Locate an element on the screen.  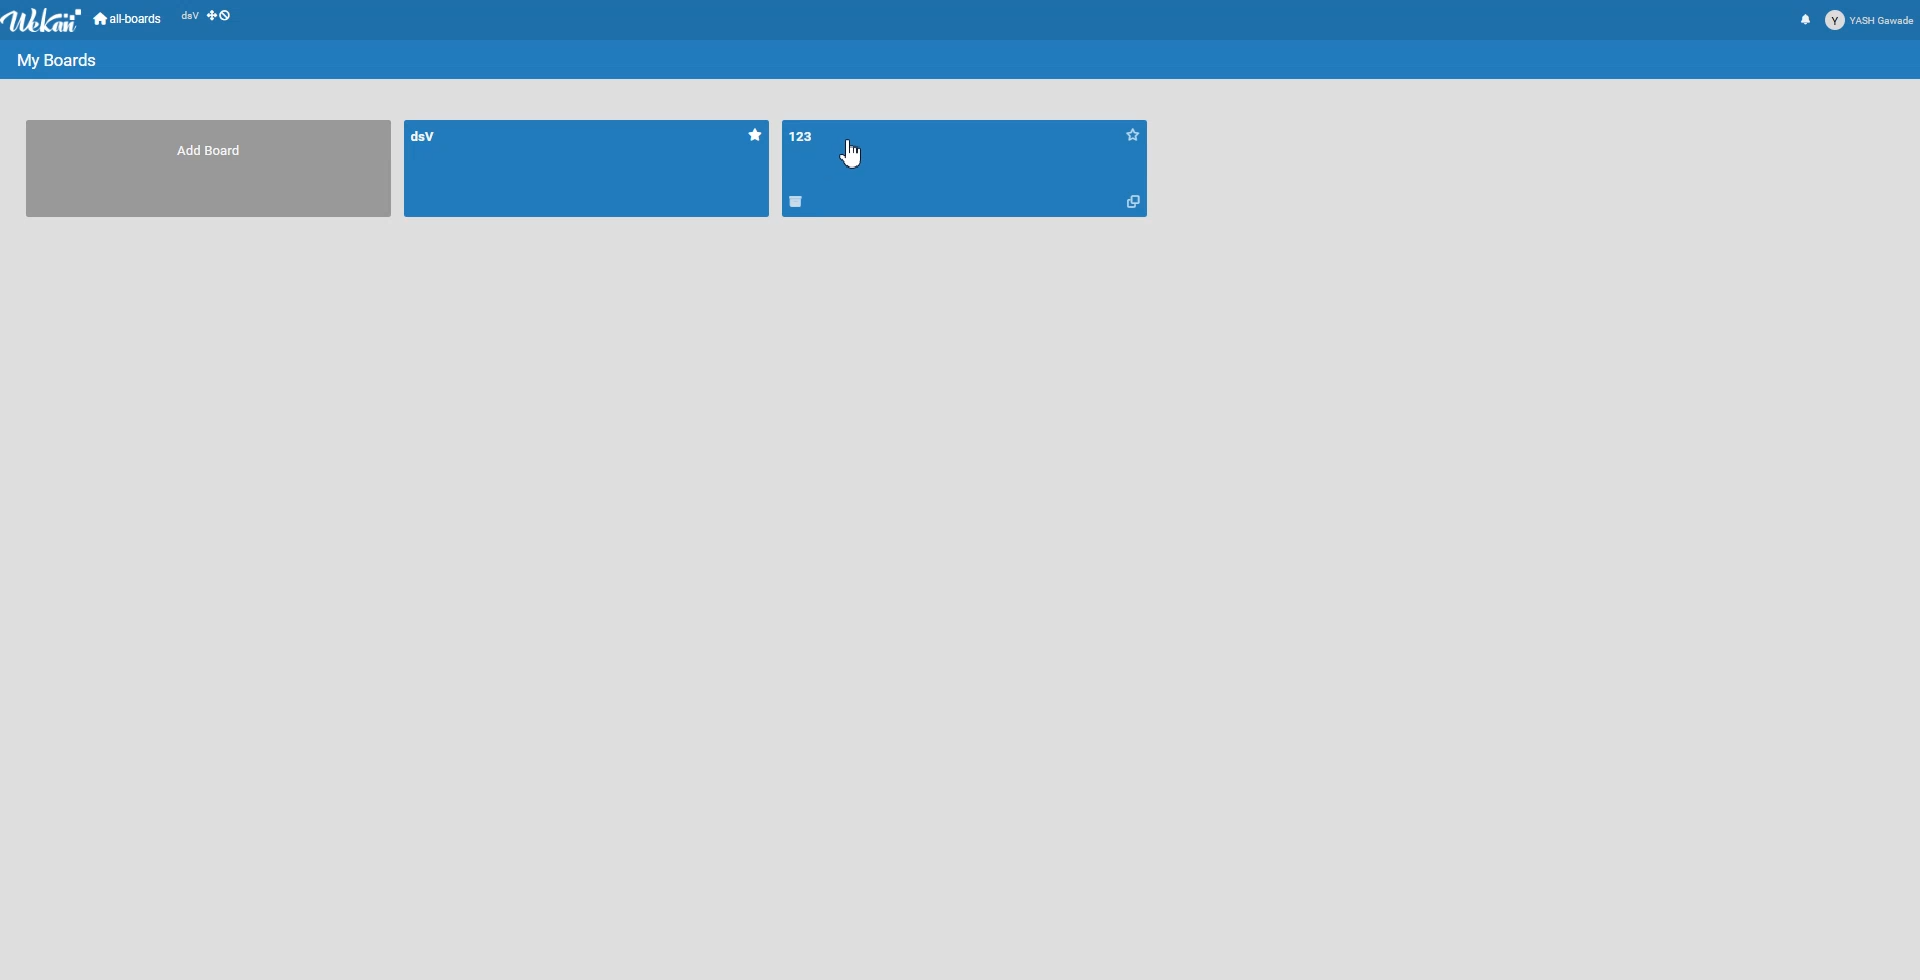
Show desktop Drag Handle is located at coordinates (221, 16).